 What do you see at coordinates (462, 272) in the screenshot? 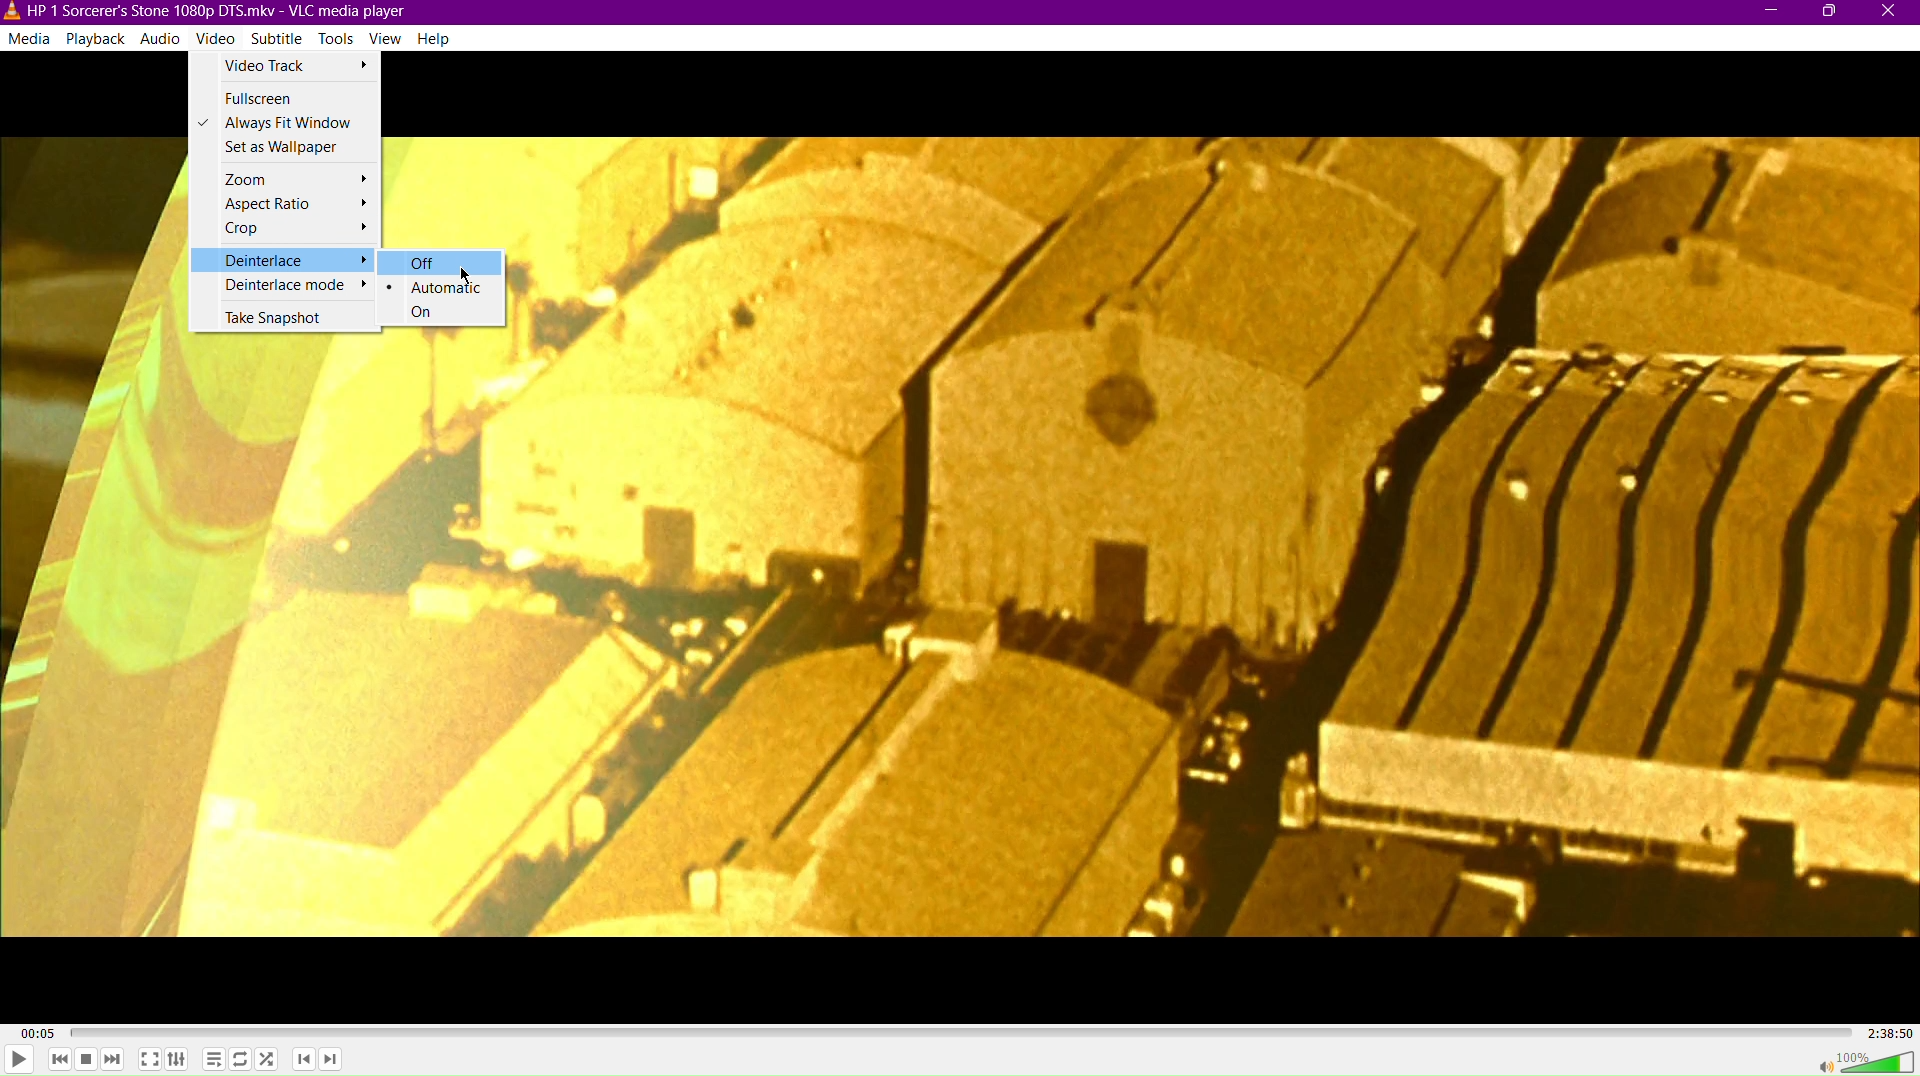
I see `Cursor Position` at bounding box center [462, 272].